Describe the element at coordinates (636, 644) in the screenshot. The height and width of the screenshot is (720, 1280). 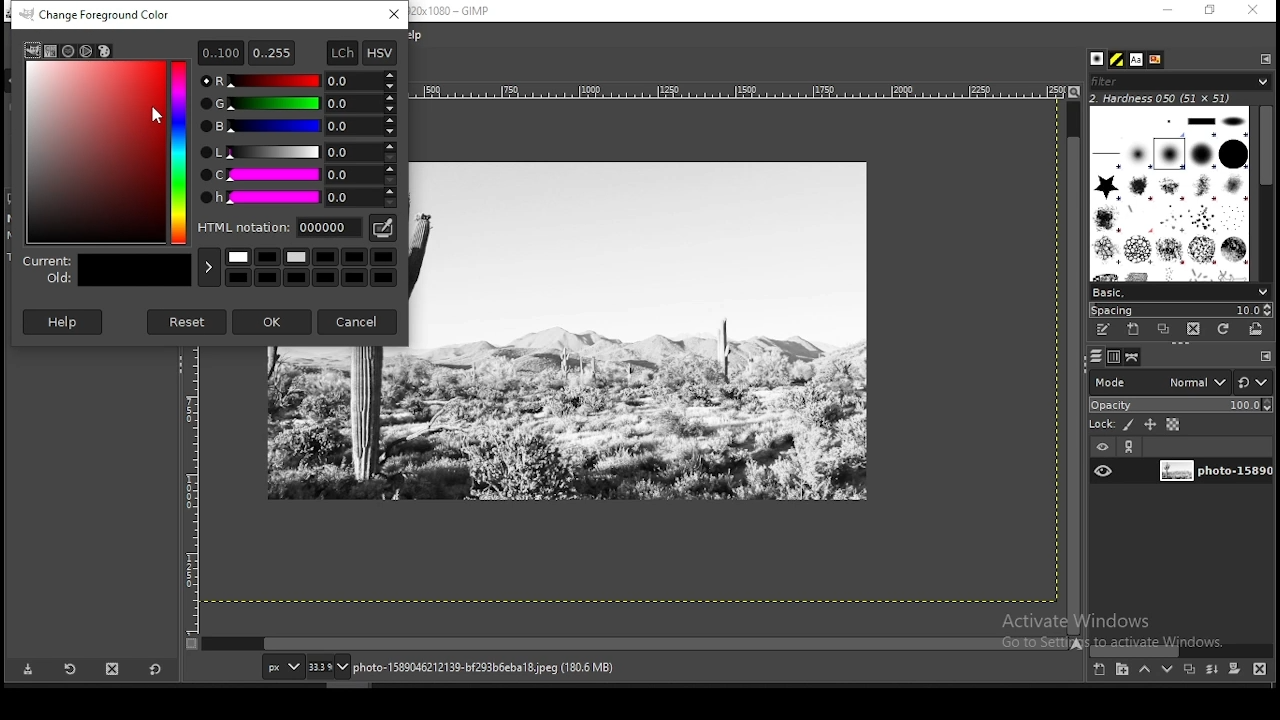
I see `scroll bar` at that location.